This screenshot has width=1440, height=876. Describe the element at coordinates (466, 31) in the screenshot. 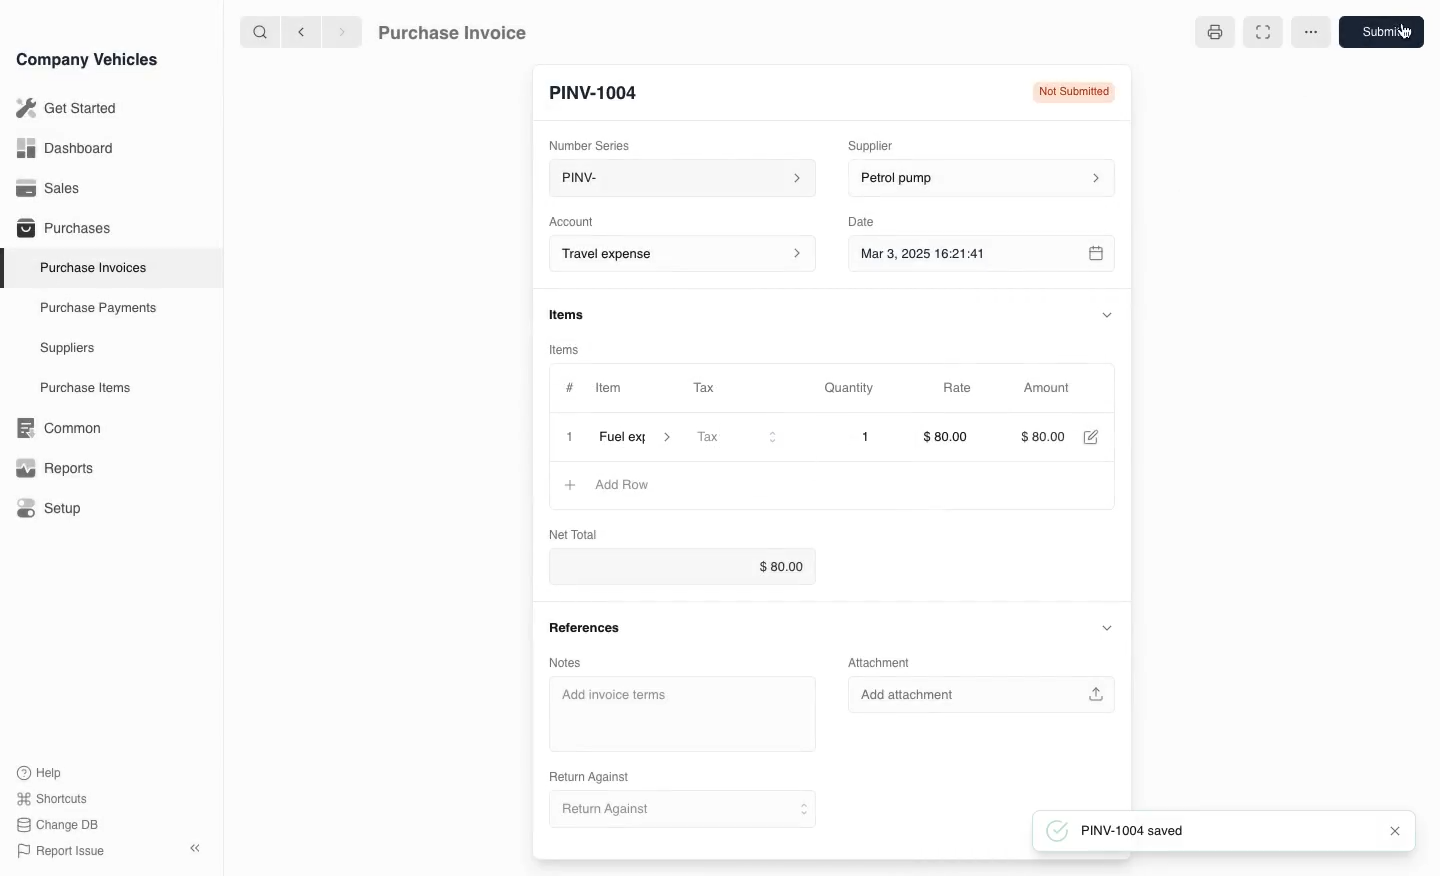

I see `Purchase Invoice` at that location.